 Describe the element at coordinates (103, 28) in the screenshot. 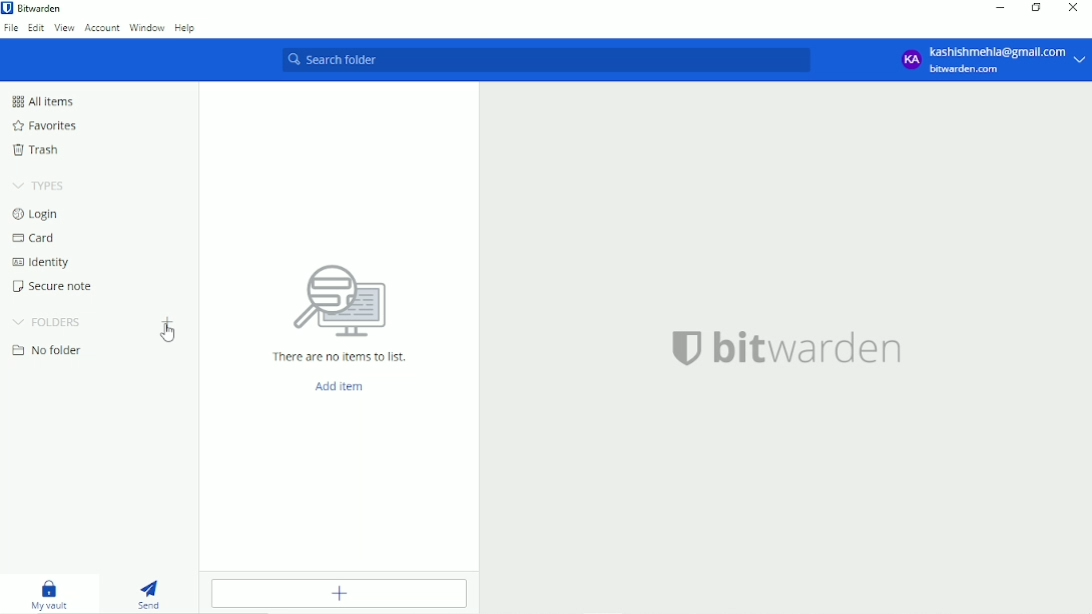

I see `Account` at that location.